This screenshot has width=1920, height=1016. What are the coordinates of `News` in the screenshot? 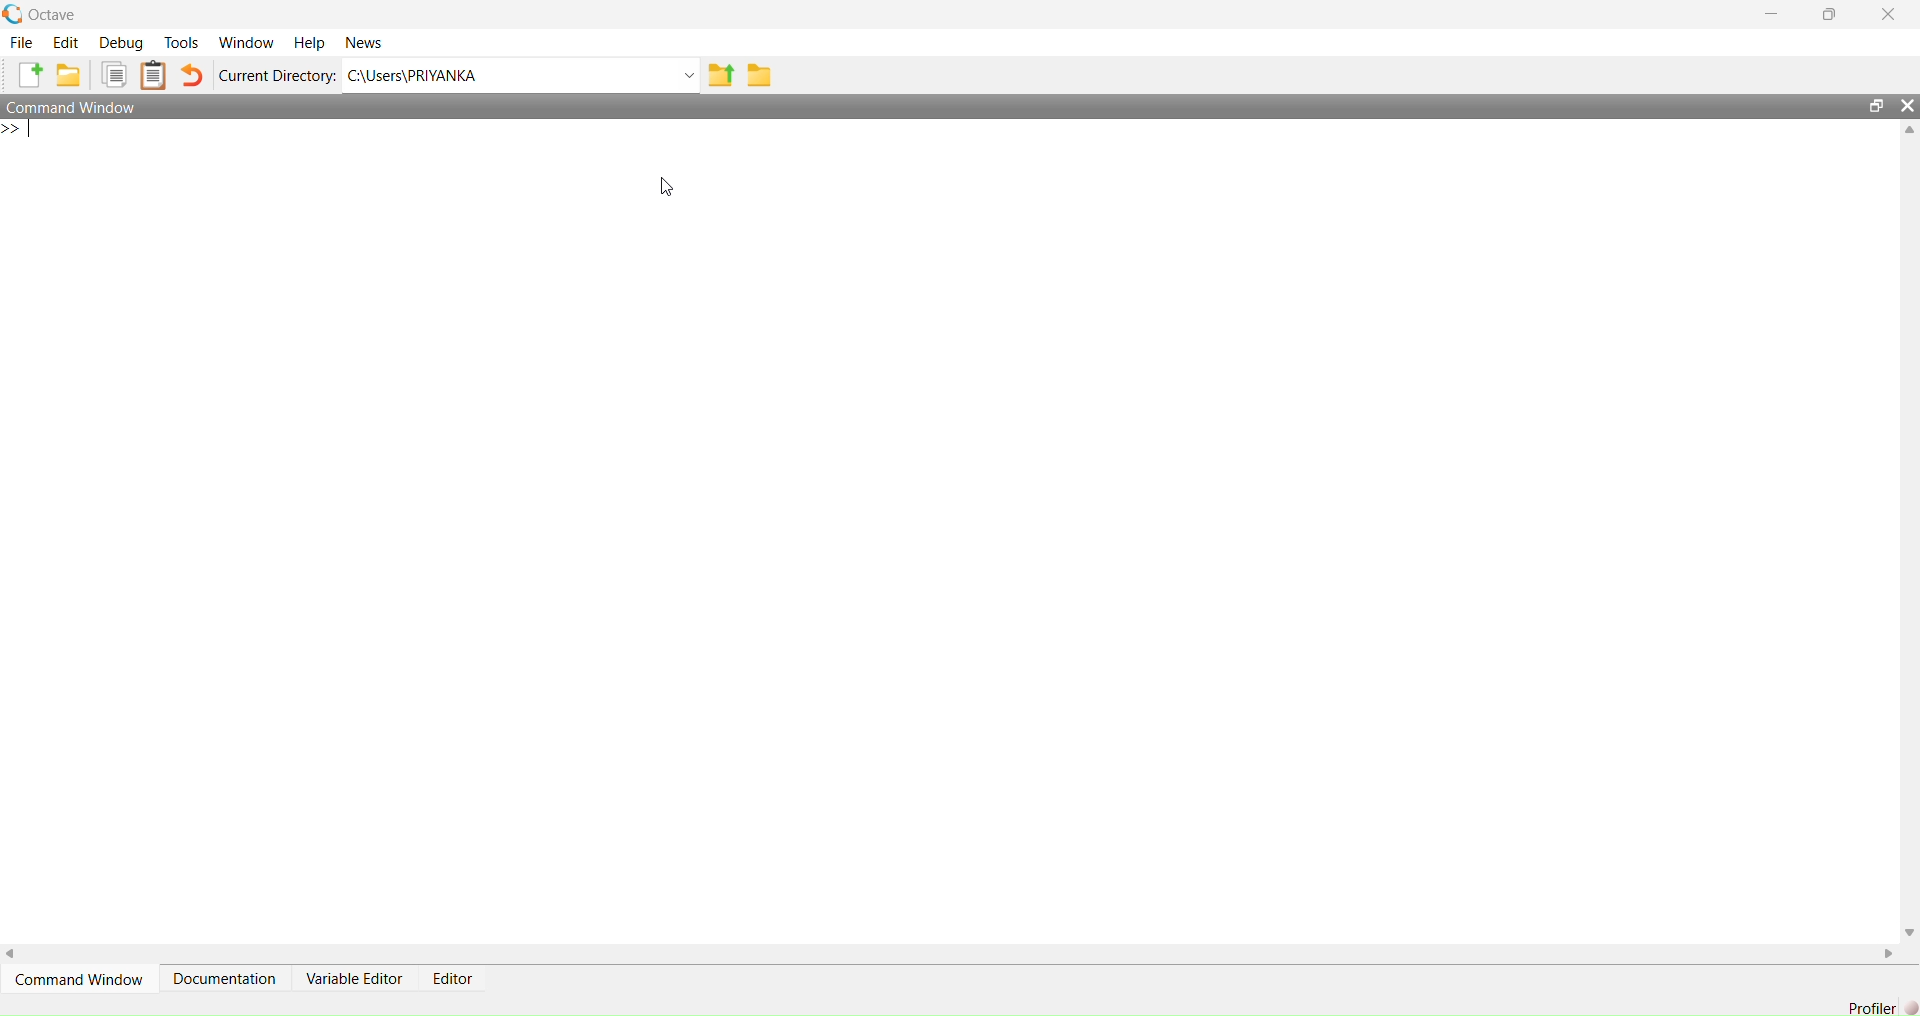 It's located at (365, 44).